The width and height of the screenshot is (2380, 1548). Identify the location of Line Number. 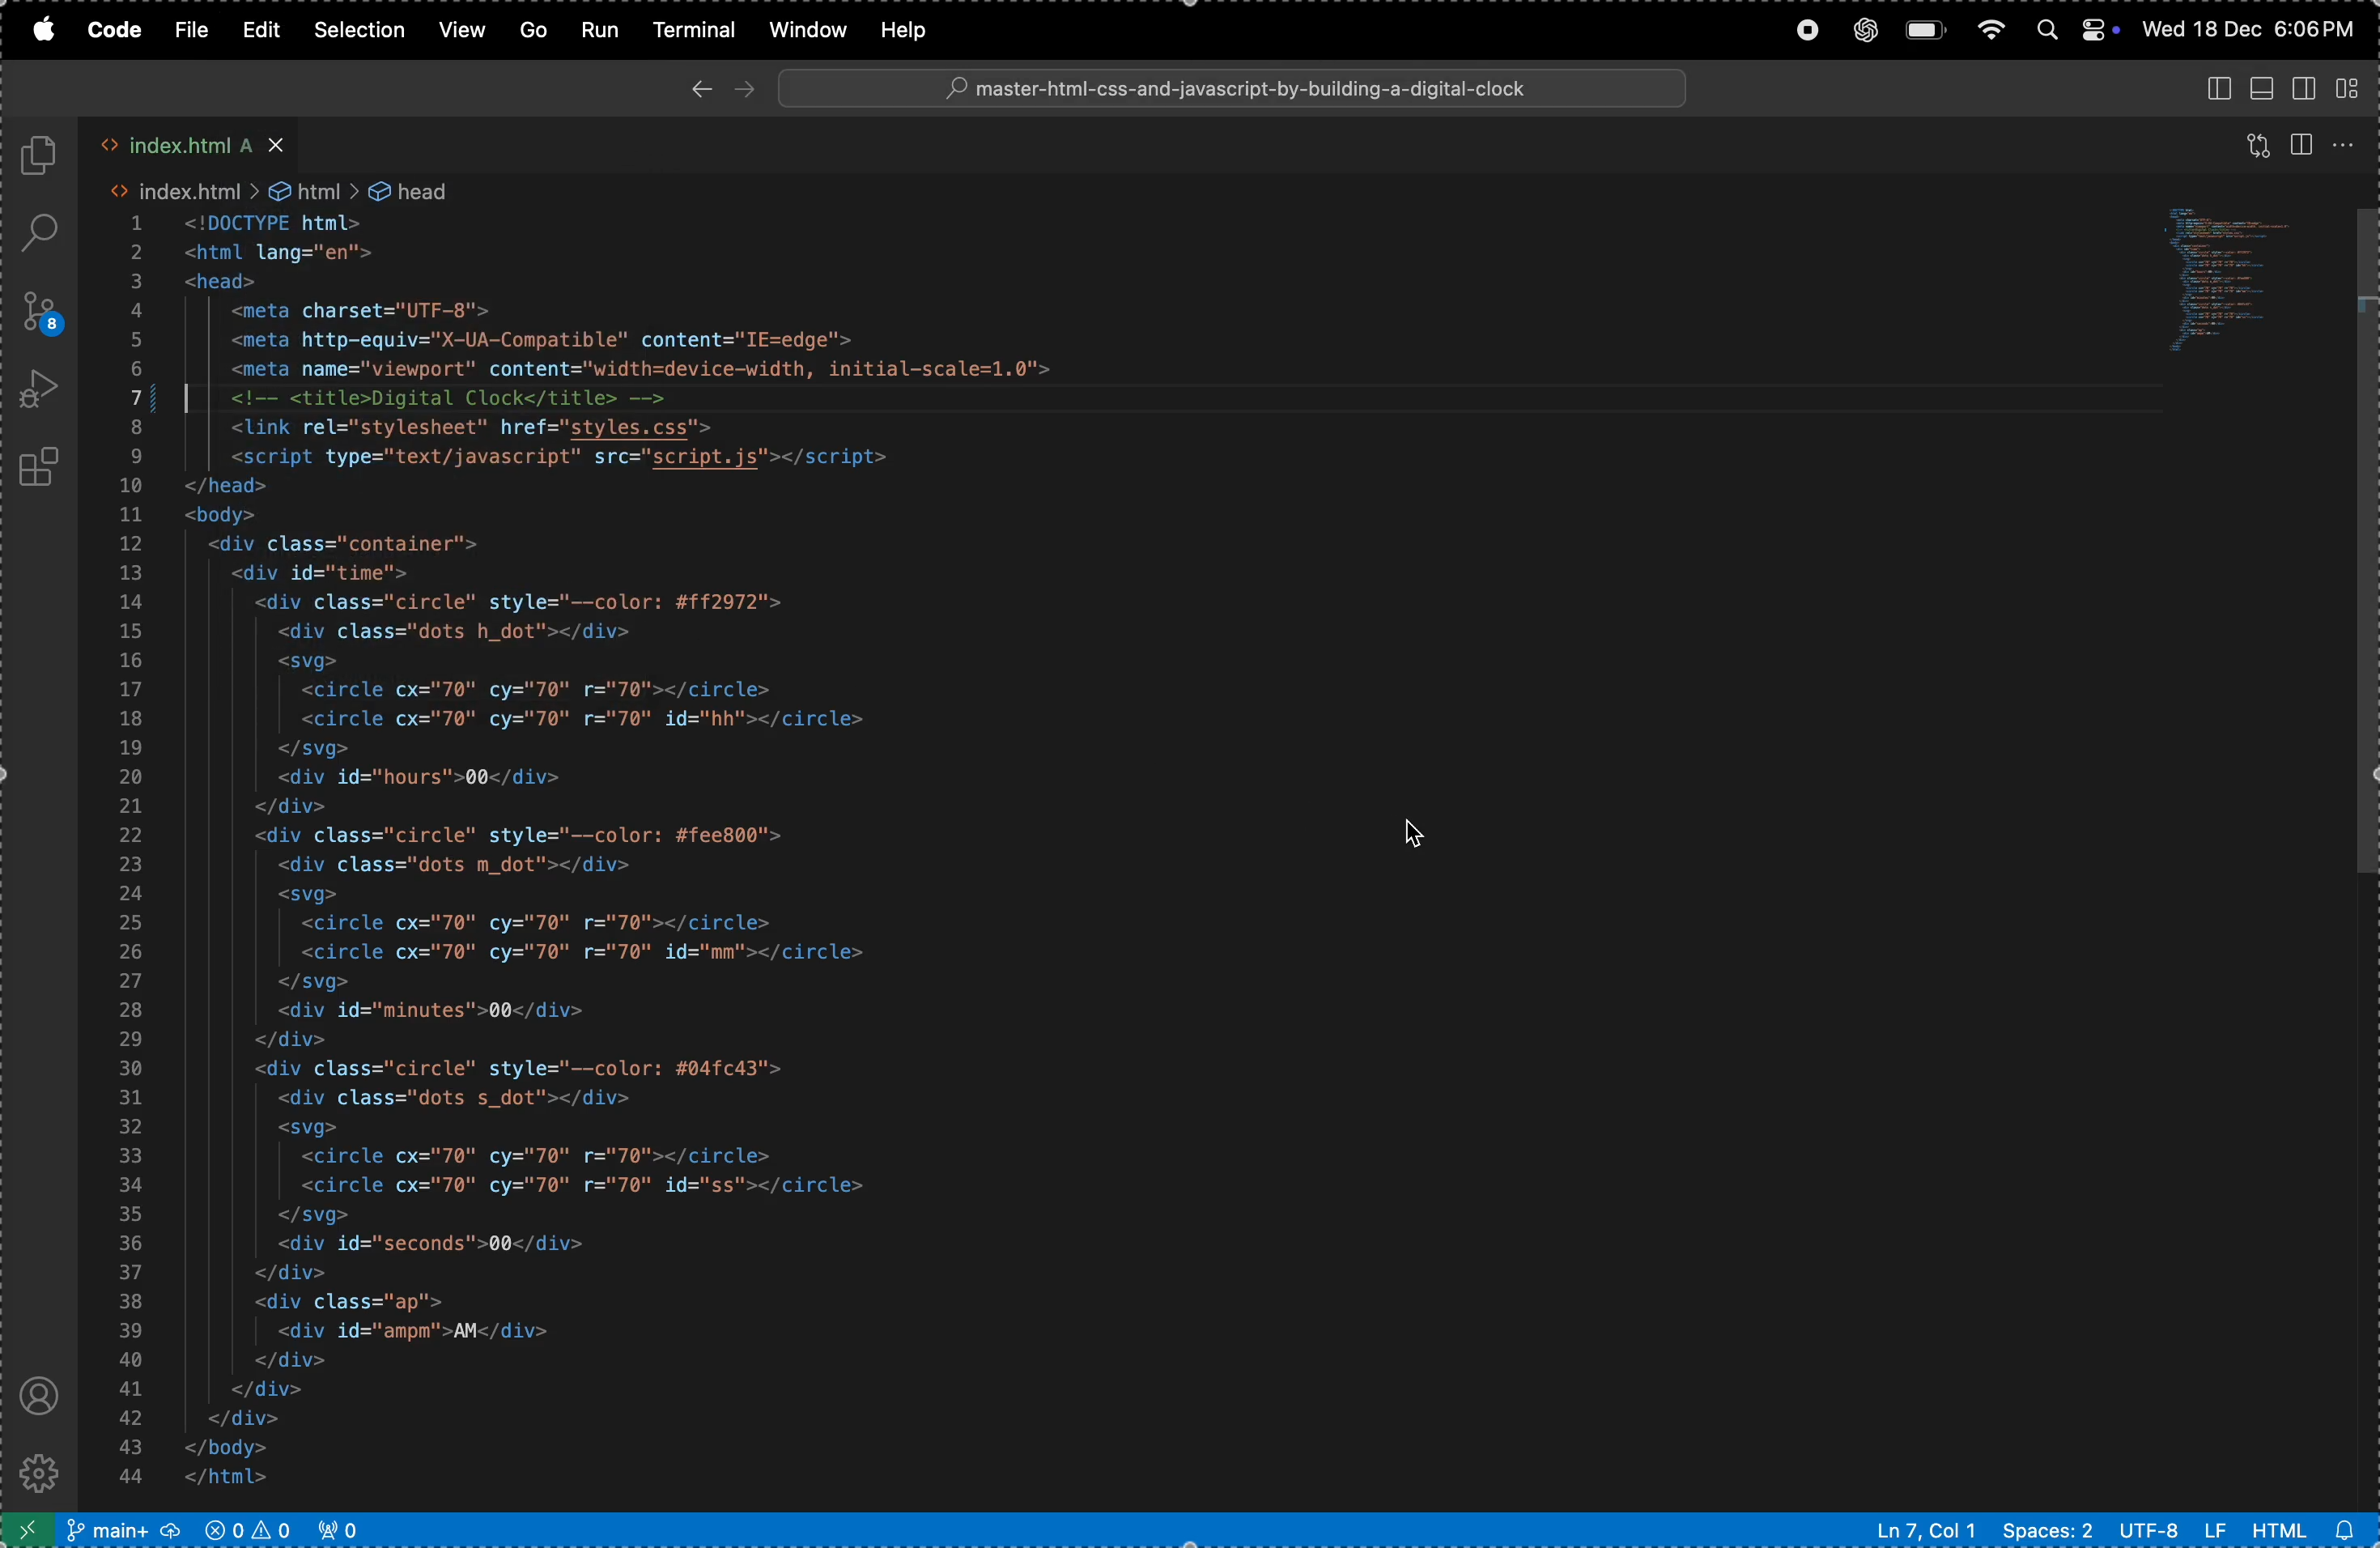
(131, 856).